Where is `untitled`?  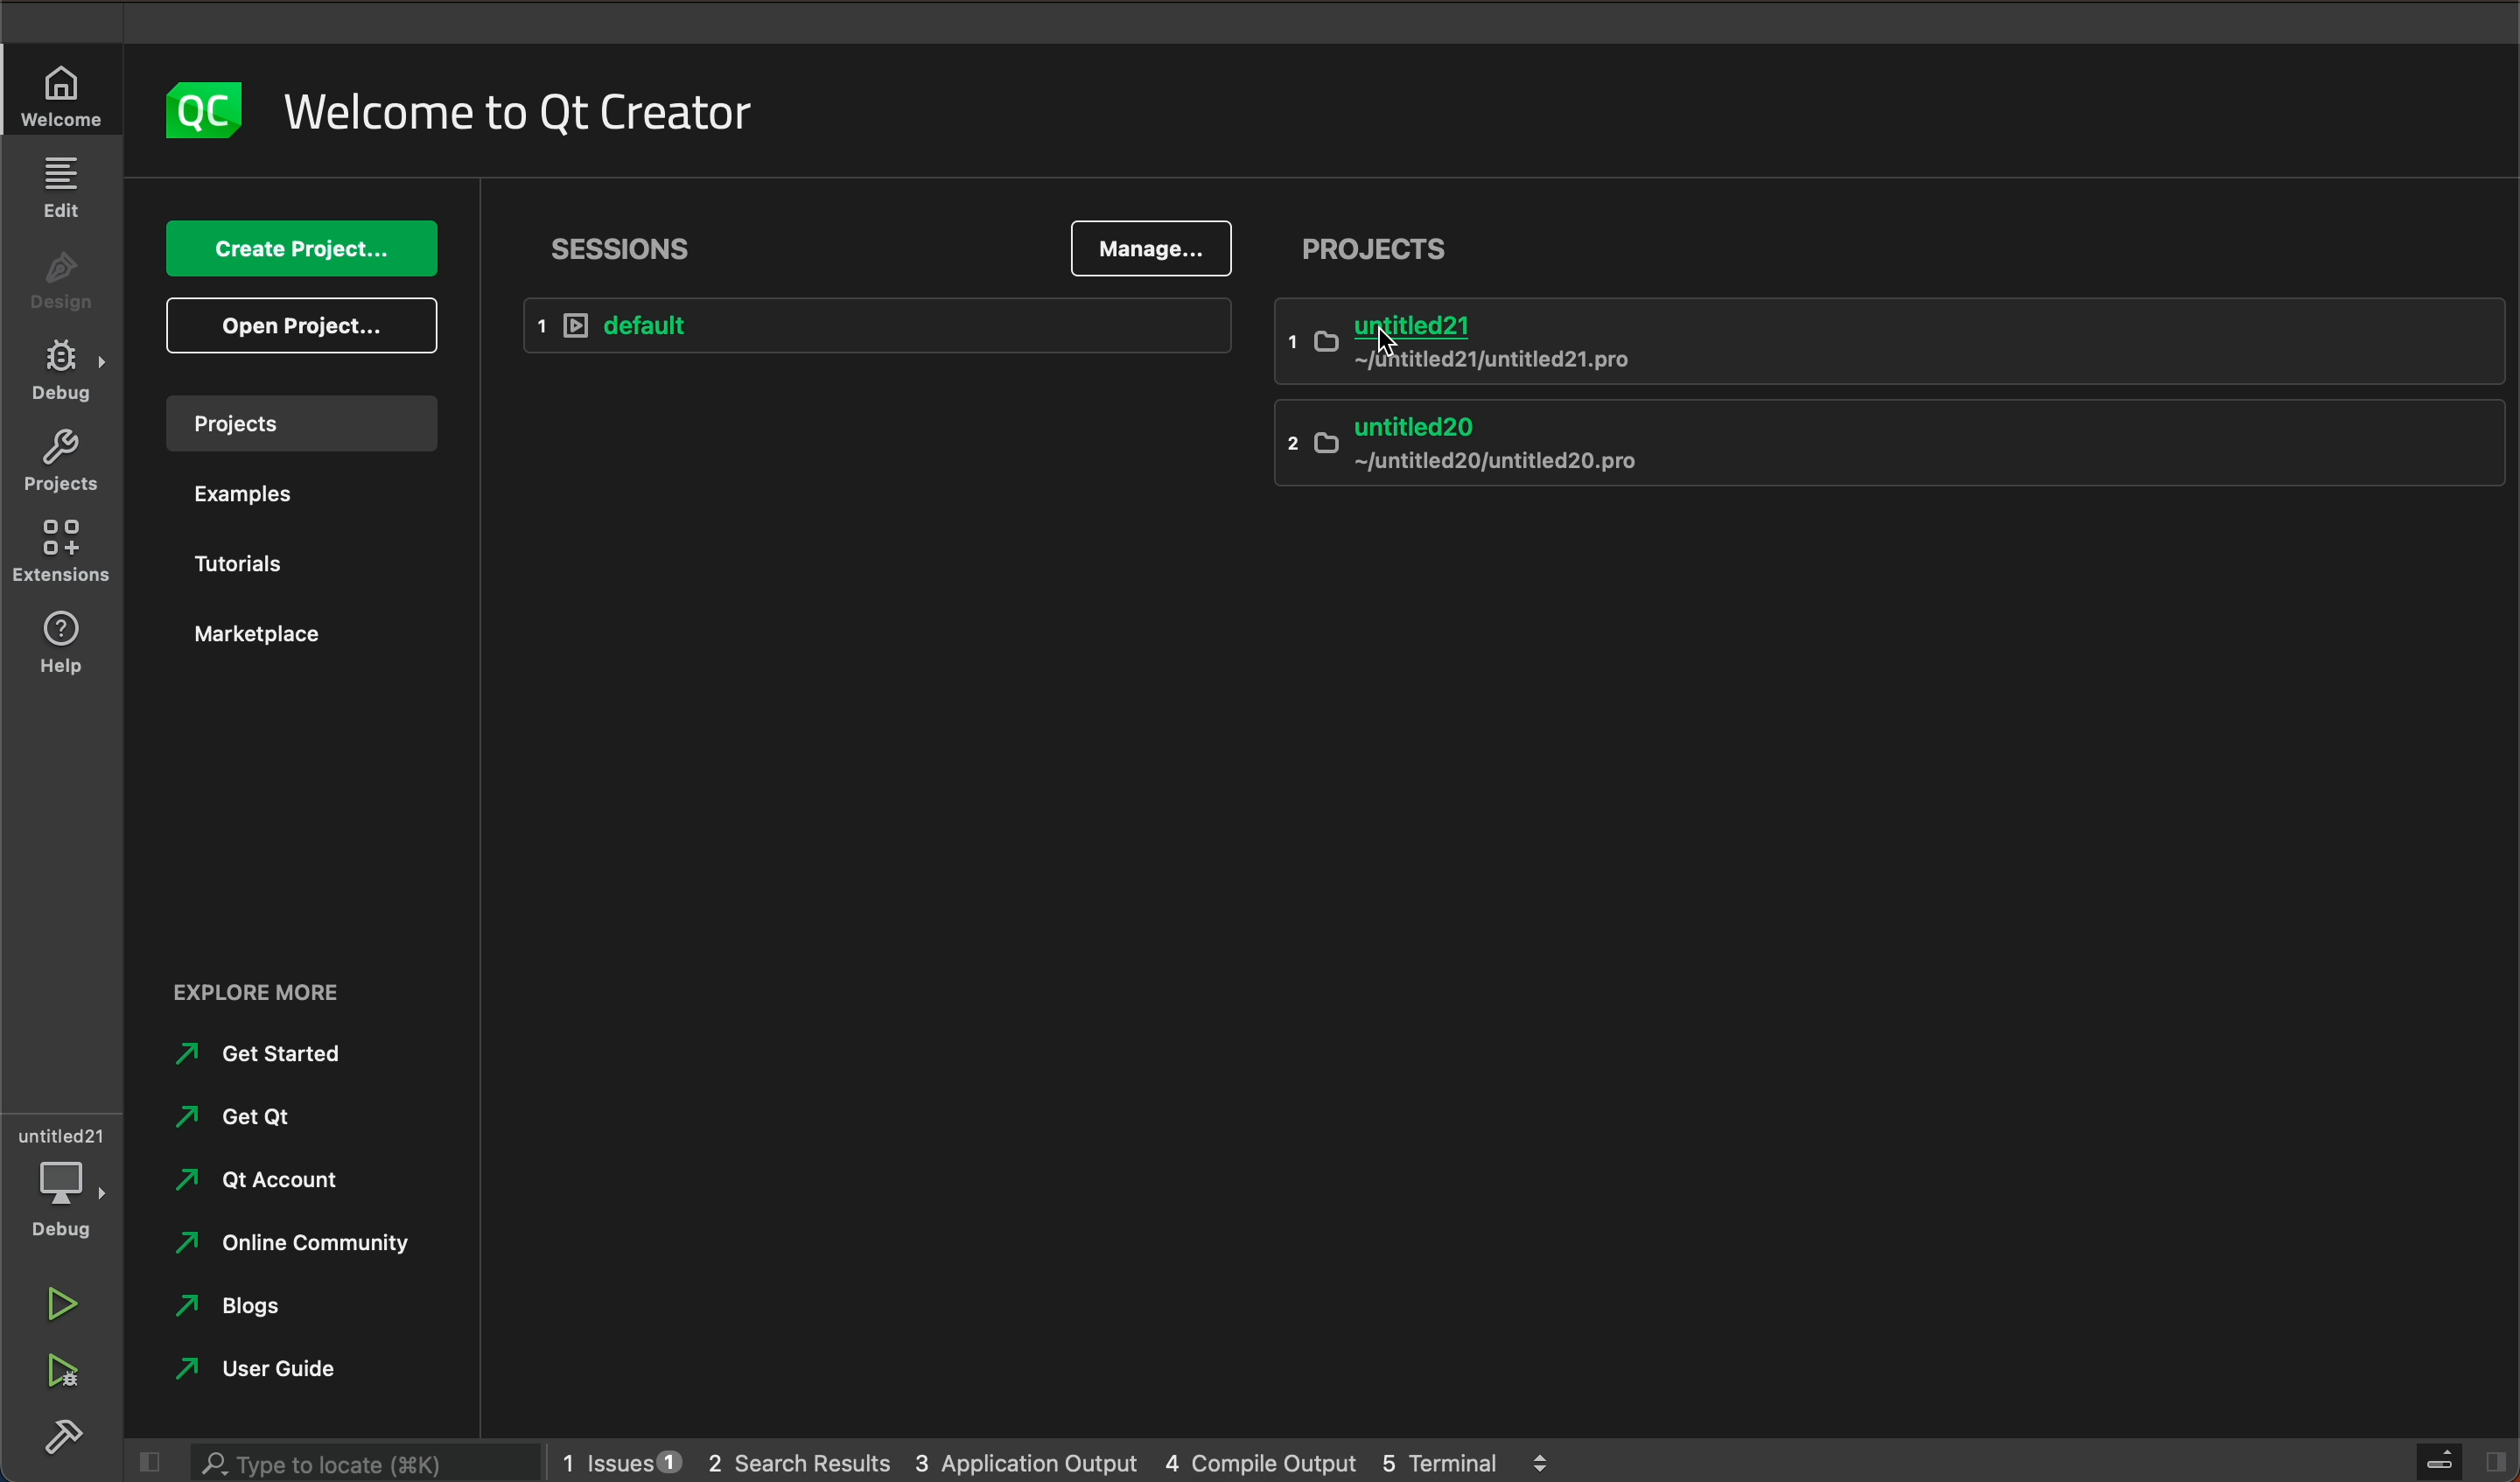
untitled is located at coordinates (1881, 450).